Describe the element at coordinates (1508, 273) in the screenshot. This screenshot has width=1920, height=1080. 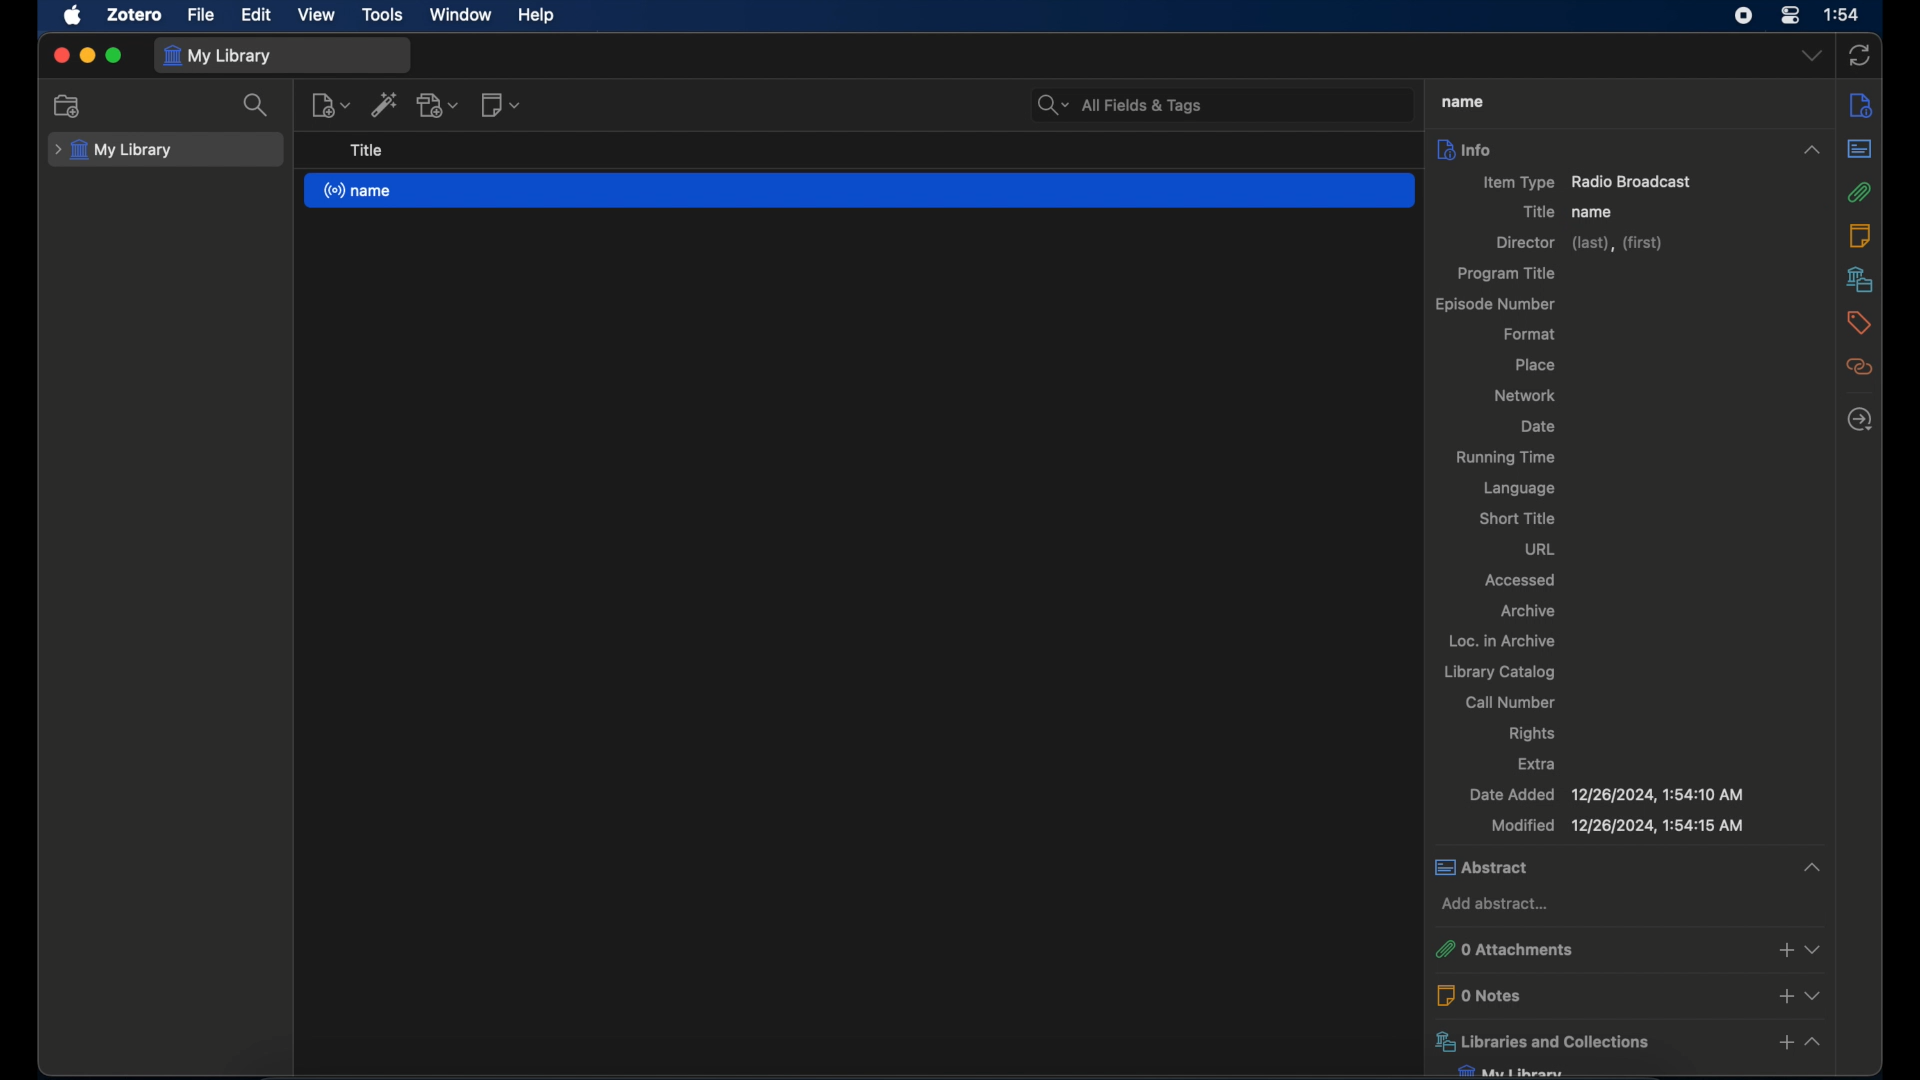
I see `program title` at that location.